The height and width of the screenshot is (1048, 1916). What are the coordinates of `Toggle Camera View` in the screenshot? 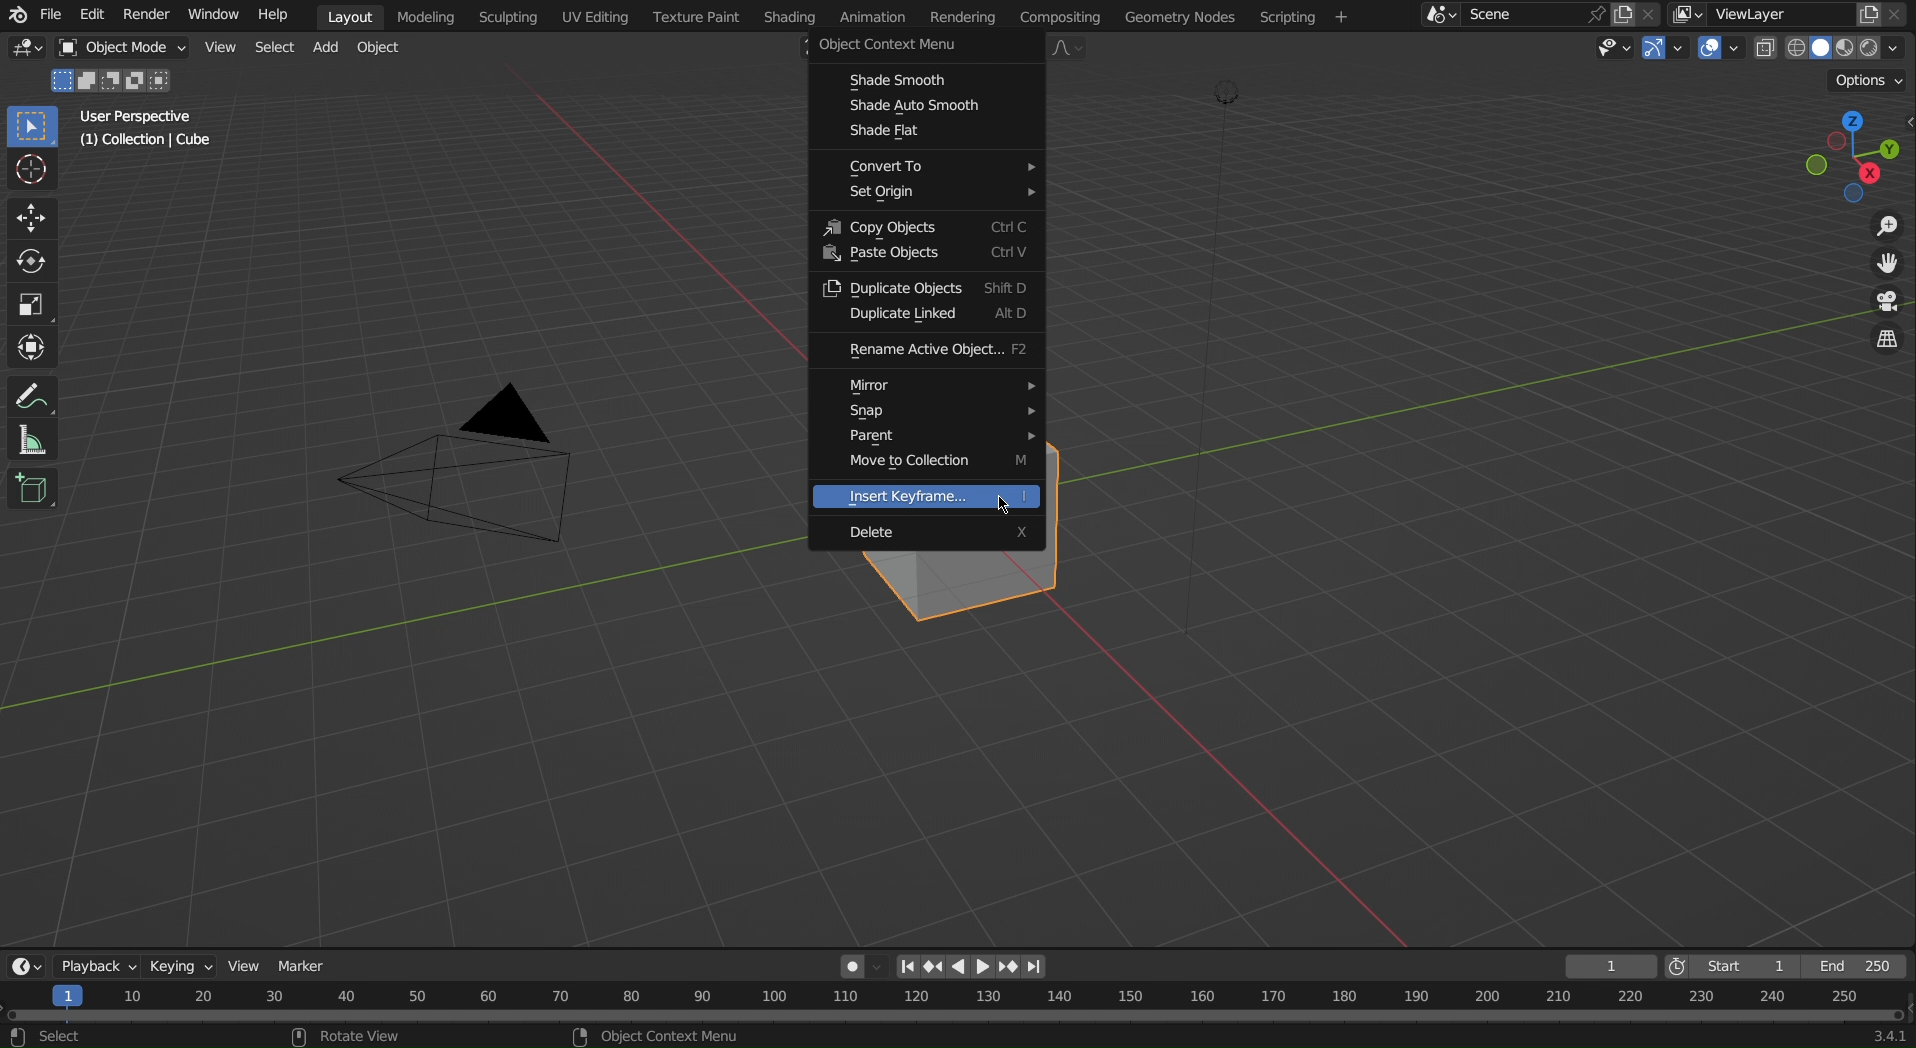 It's located at (1884, 303).